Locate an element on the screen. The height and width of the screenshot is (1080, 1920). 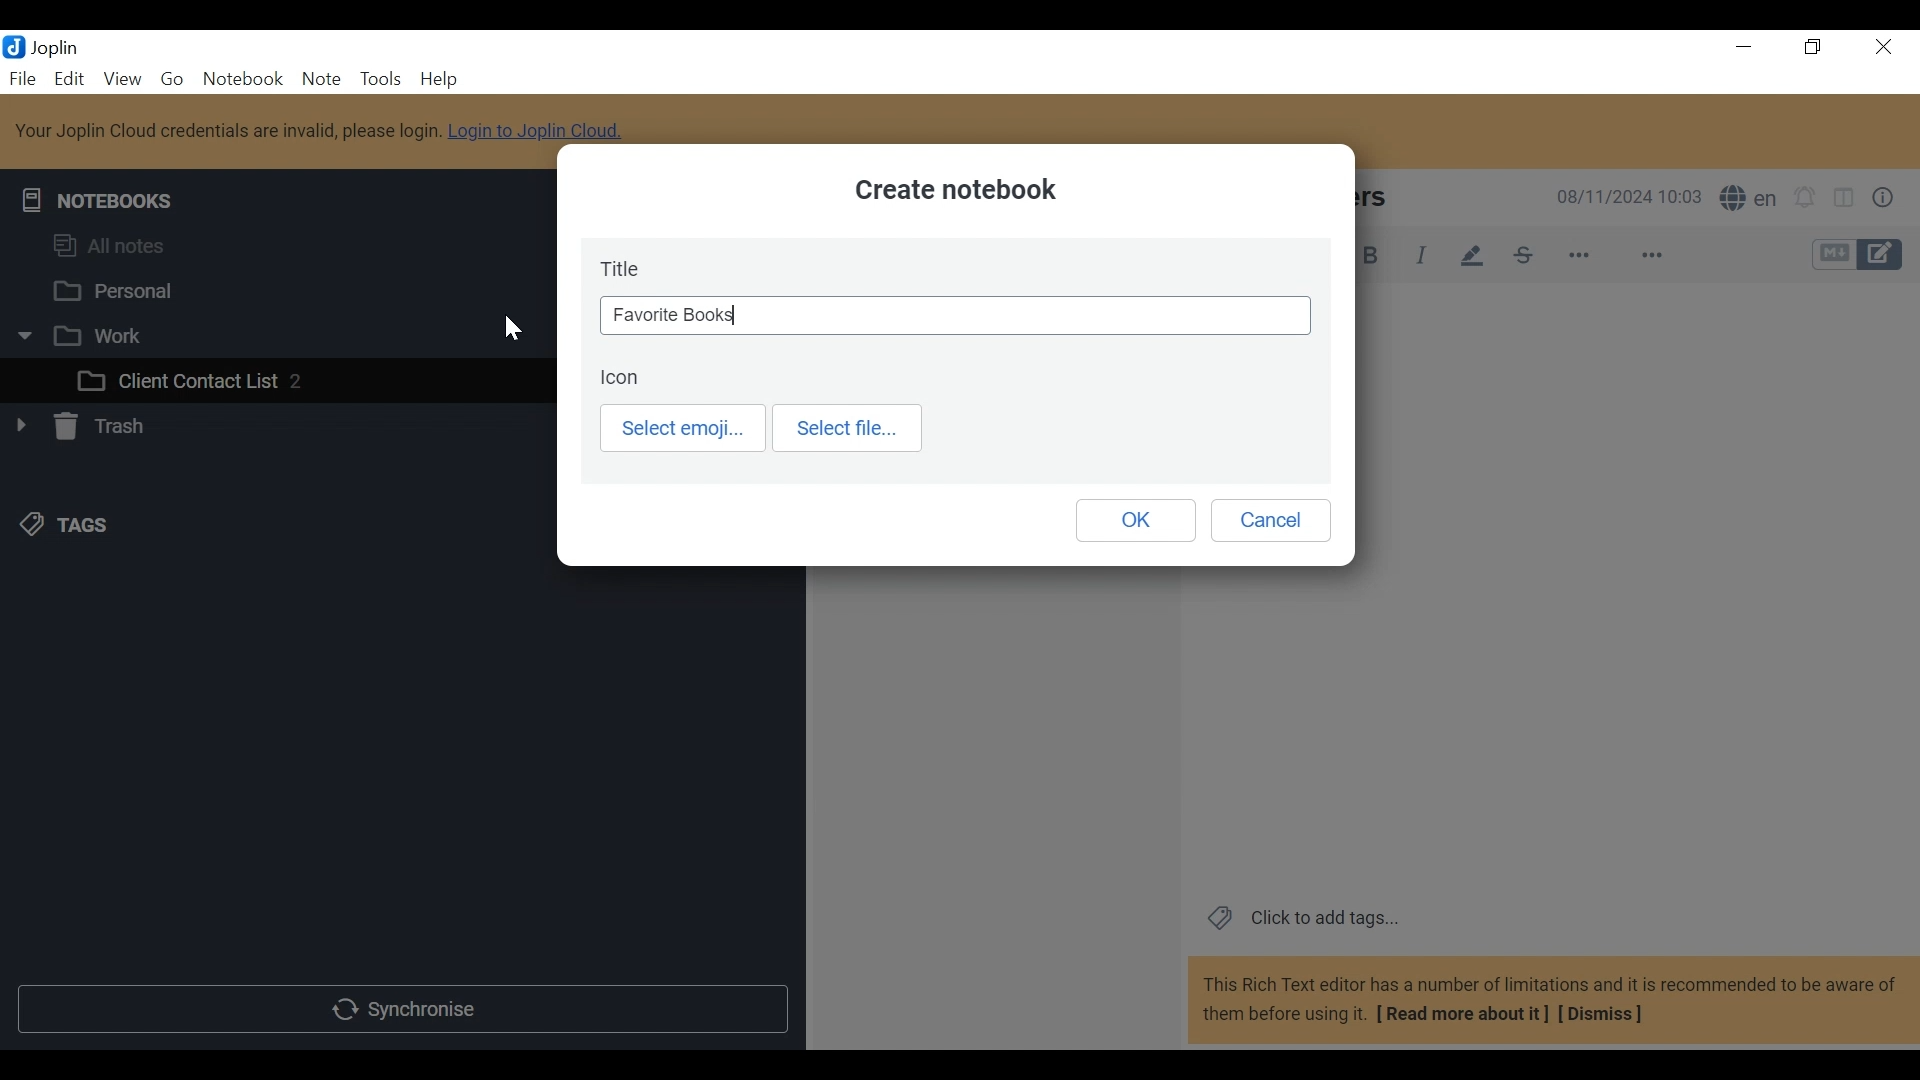
cursor is located at coordinates (512, 328).